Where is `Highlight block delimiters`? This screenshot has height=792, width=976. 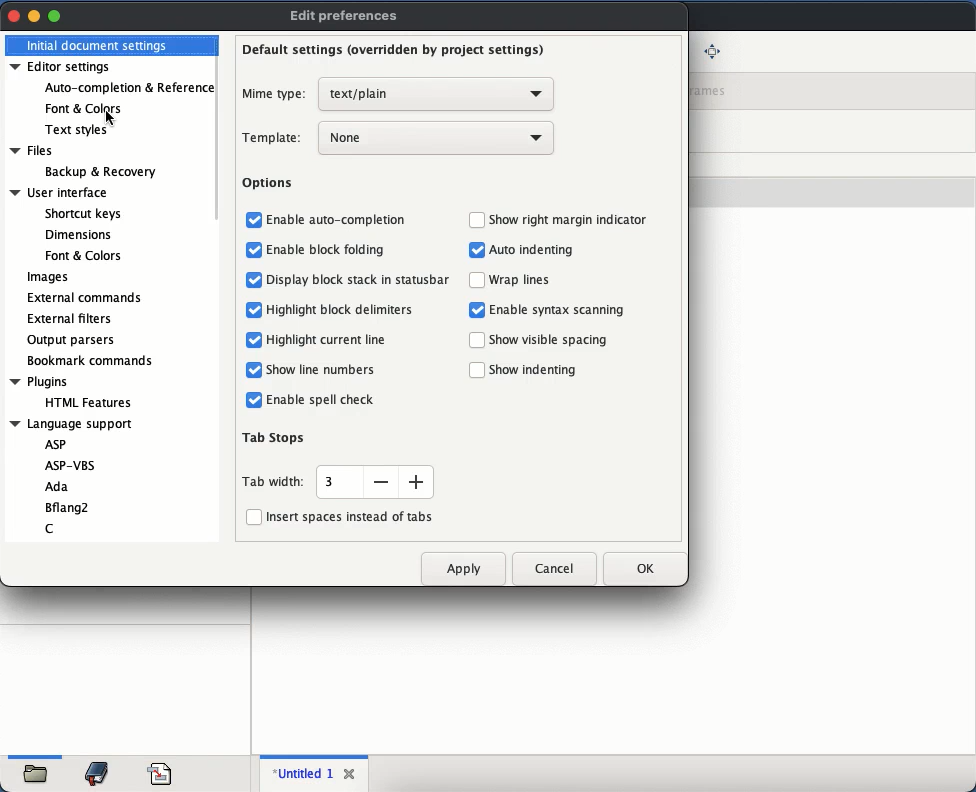
Highlight block delimiters is located at coordinates (341, 309).